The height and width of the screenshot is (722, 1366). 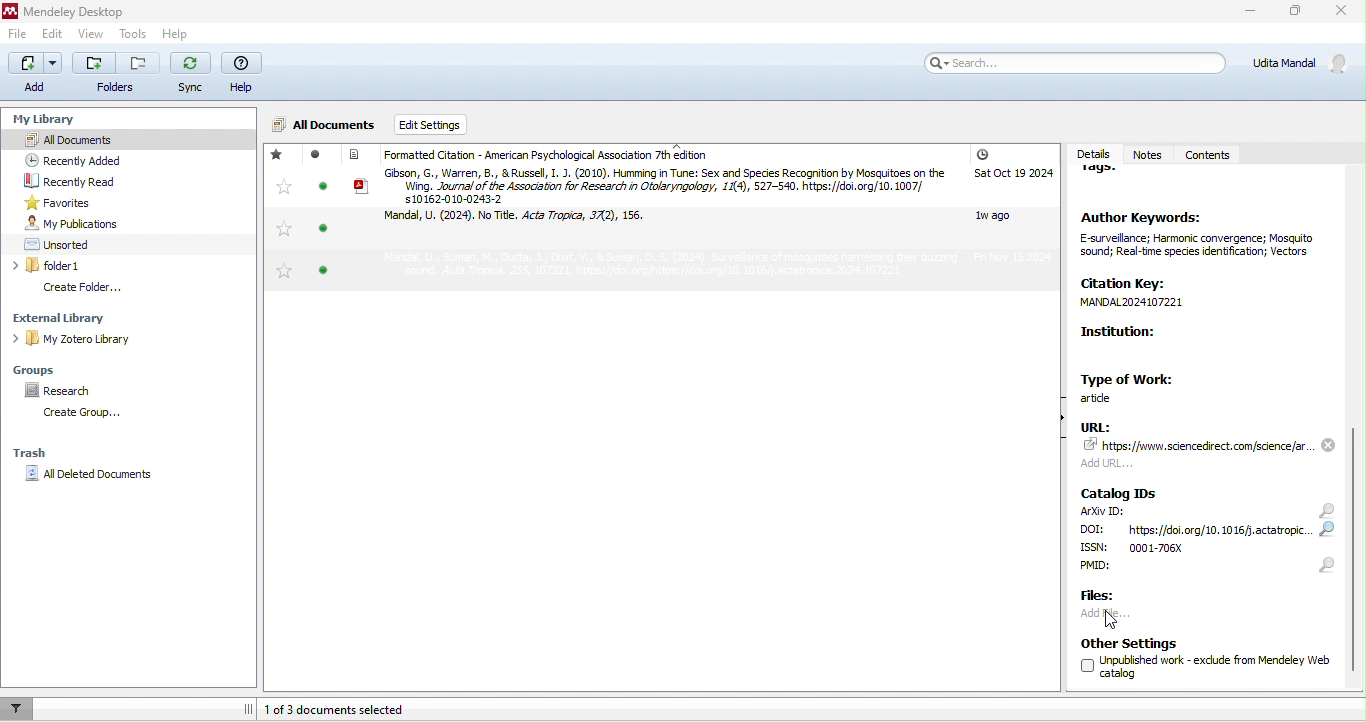 I want to click on my publication, so click(x=94, y=223).